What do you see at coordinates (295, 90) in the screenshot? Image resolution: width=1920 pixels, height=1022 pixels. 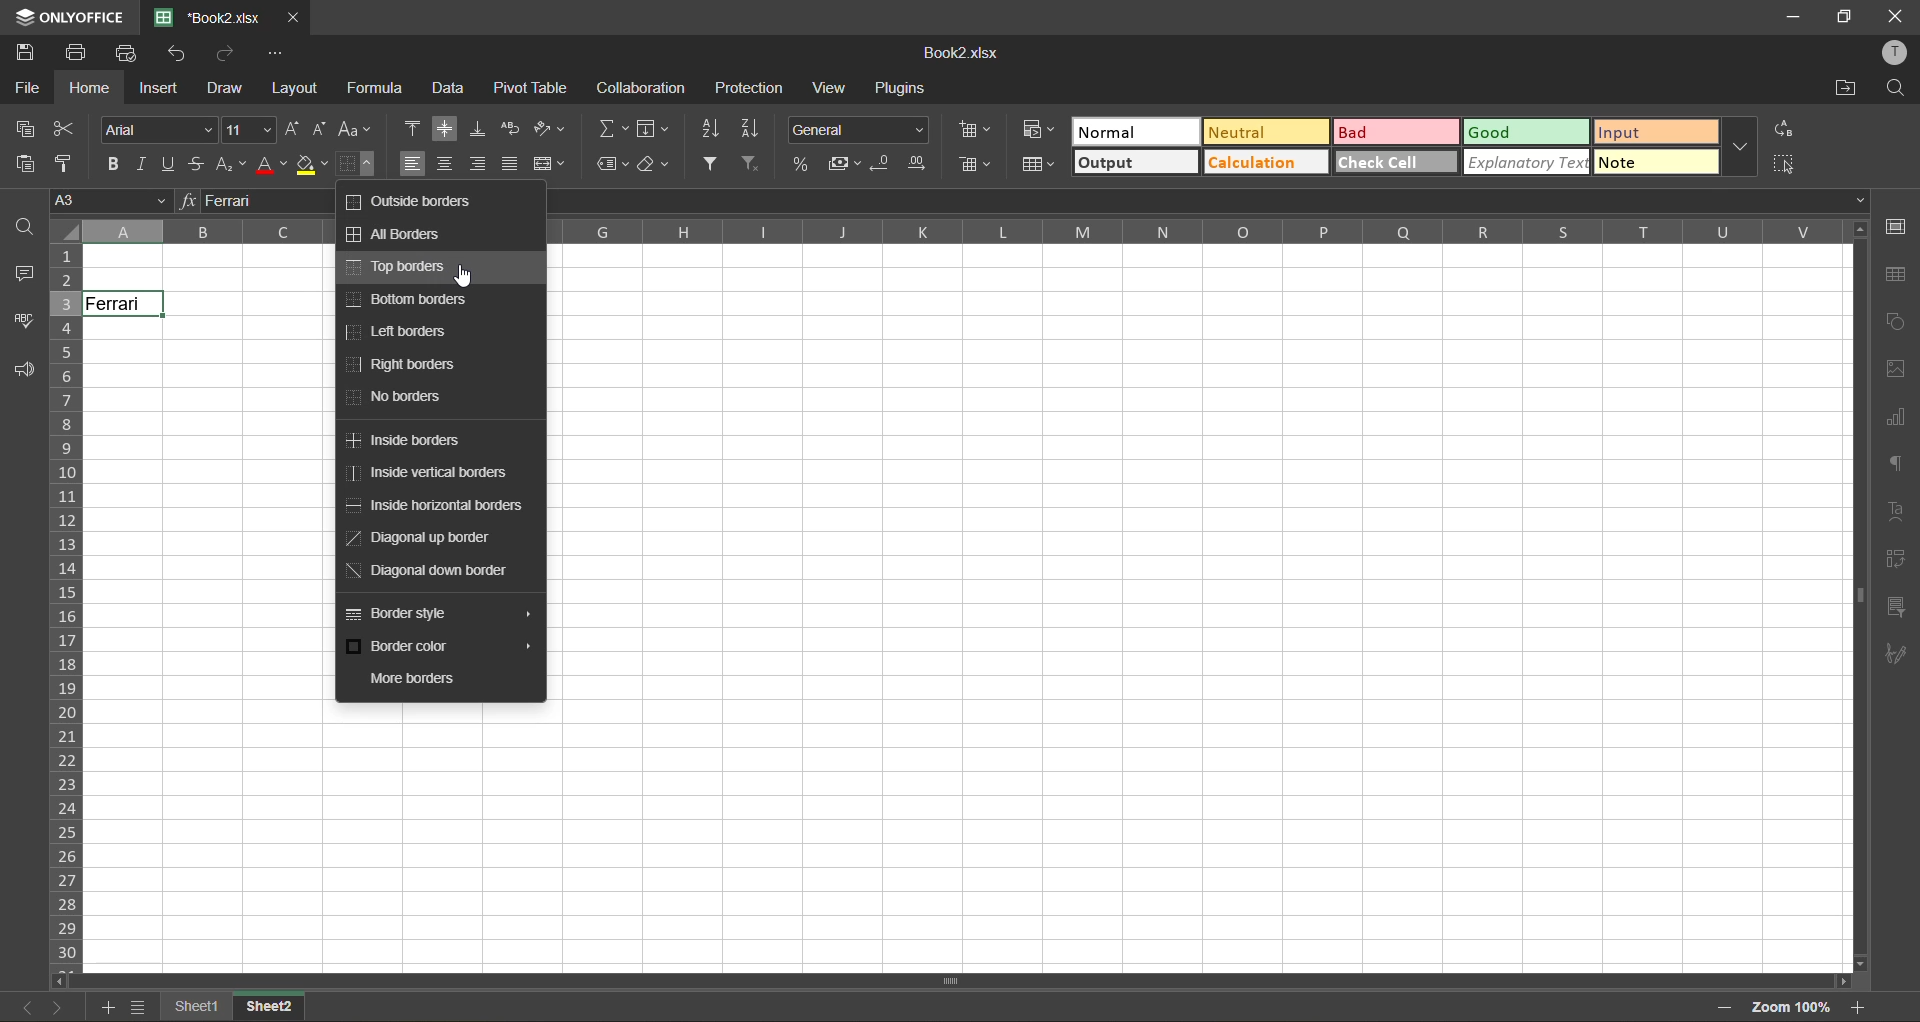 I see `layout` at bounding box center [295, 90].